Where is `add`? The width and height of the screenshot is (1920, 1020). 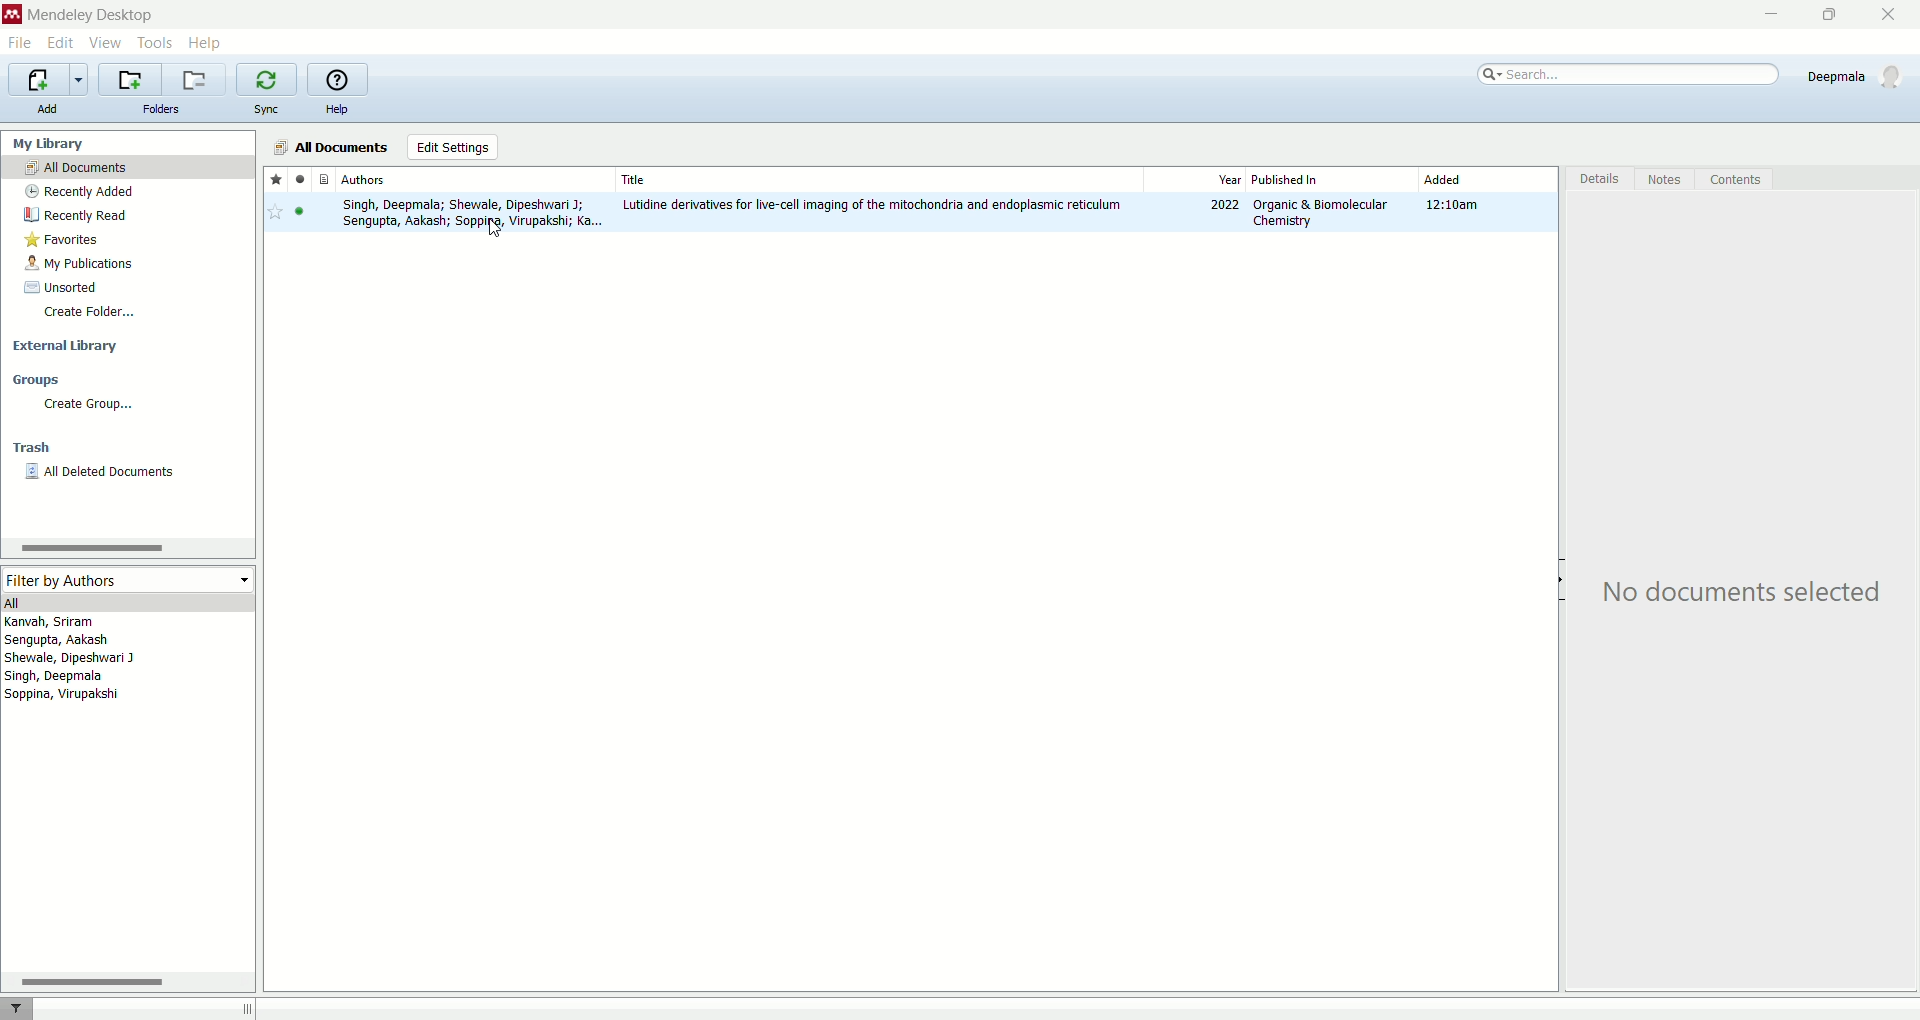
add is located at coordinates (48, 109).